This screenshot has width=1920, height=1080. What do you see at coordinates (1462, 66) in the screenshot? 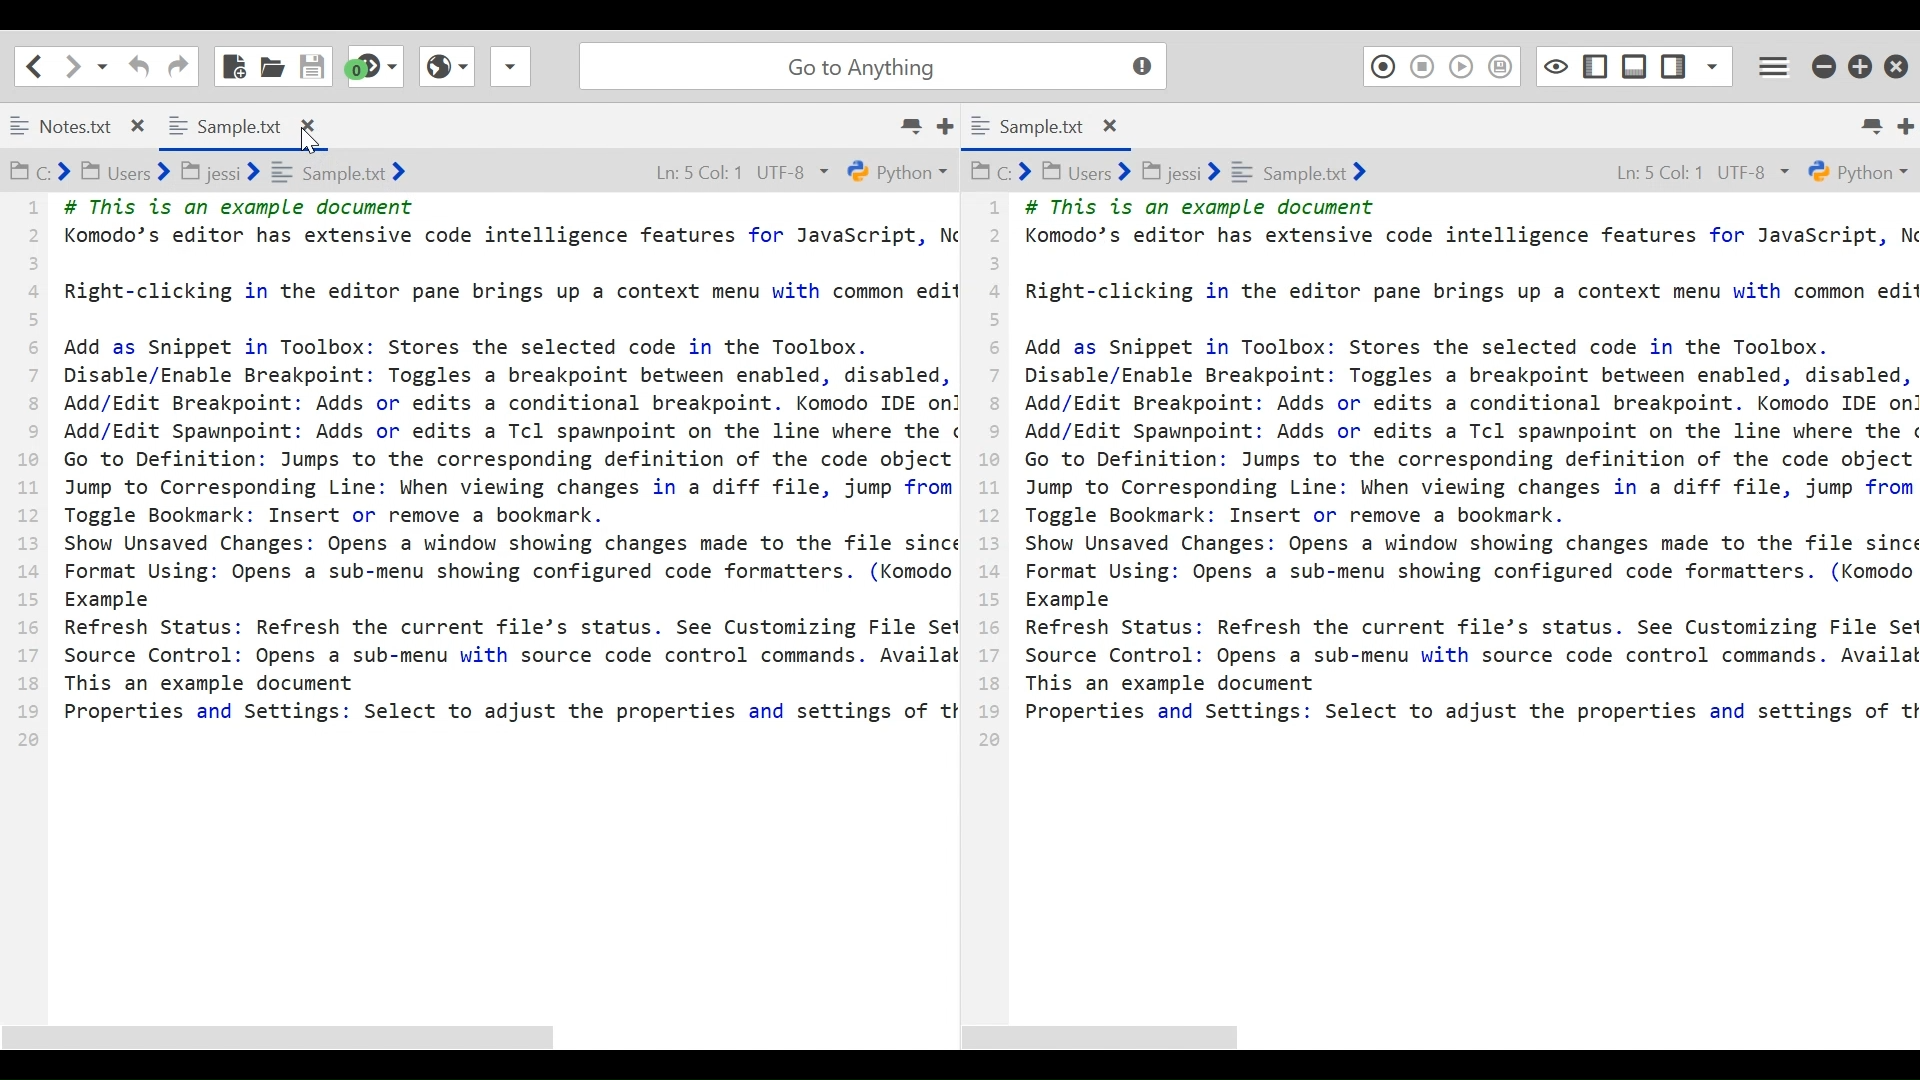
I see `Play Last Macro` at bounding box center [1462, 66].